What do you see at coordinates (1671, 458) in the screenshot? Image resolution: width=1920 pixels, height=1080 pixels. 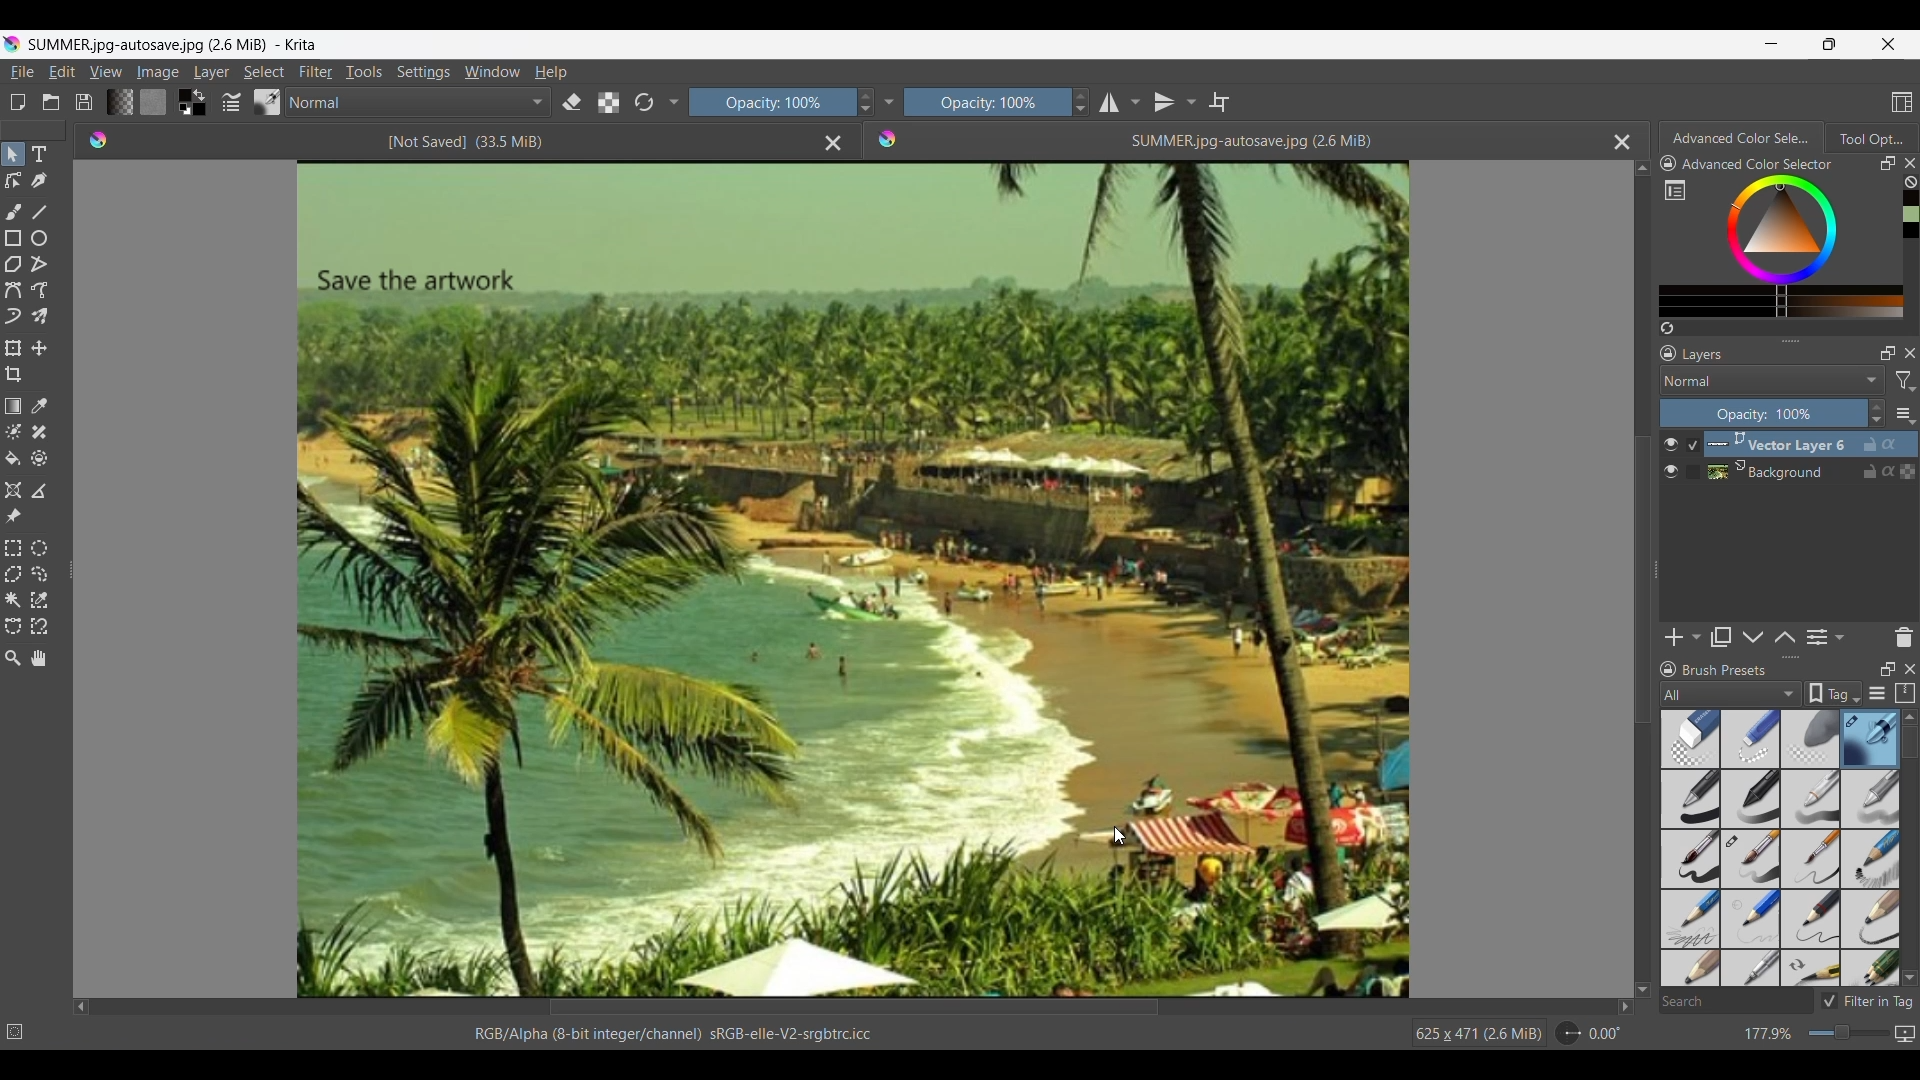 I see `Show/Hide layer` at bounding box center [1671, 458].